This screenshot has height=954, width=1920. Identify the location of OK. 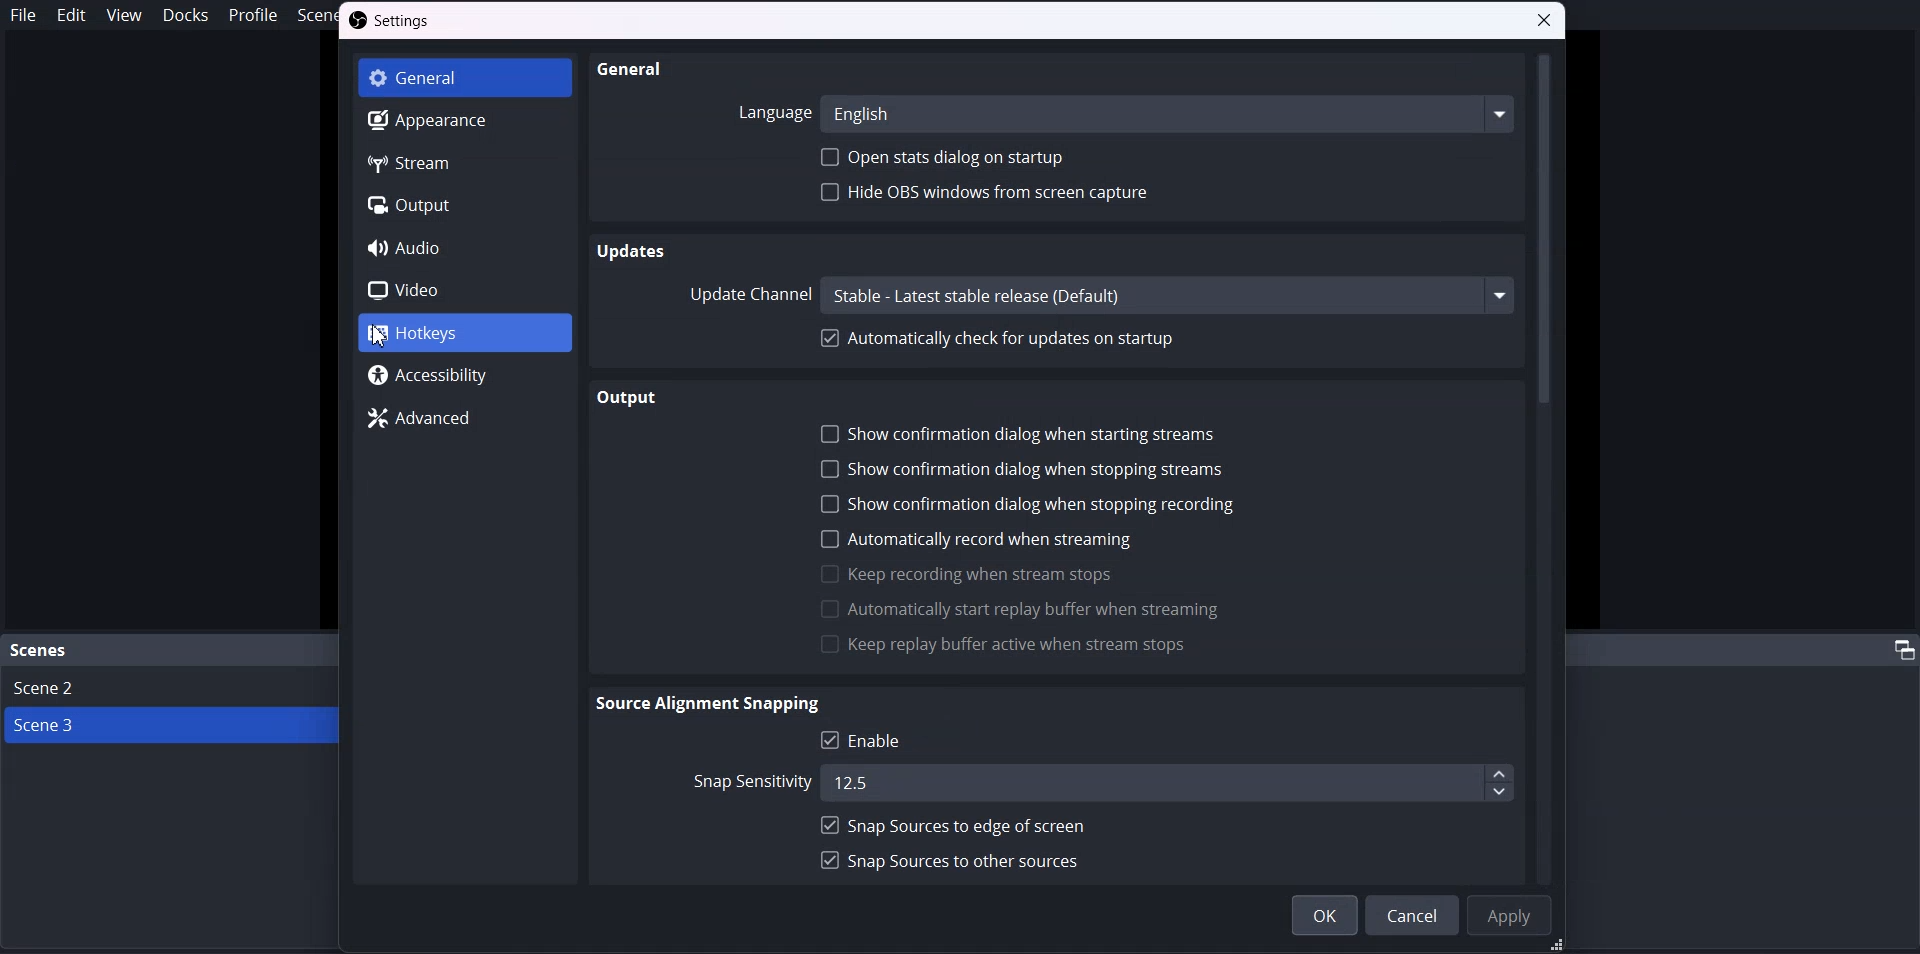
(1325, 915).